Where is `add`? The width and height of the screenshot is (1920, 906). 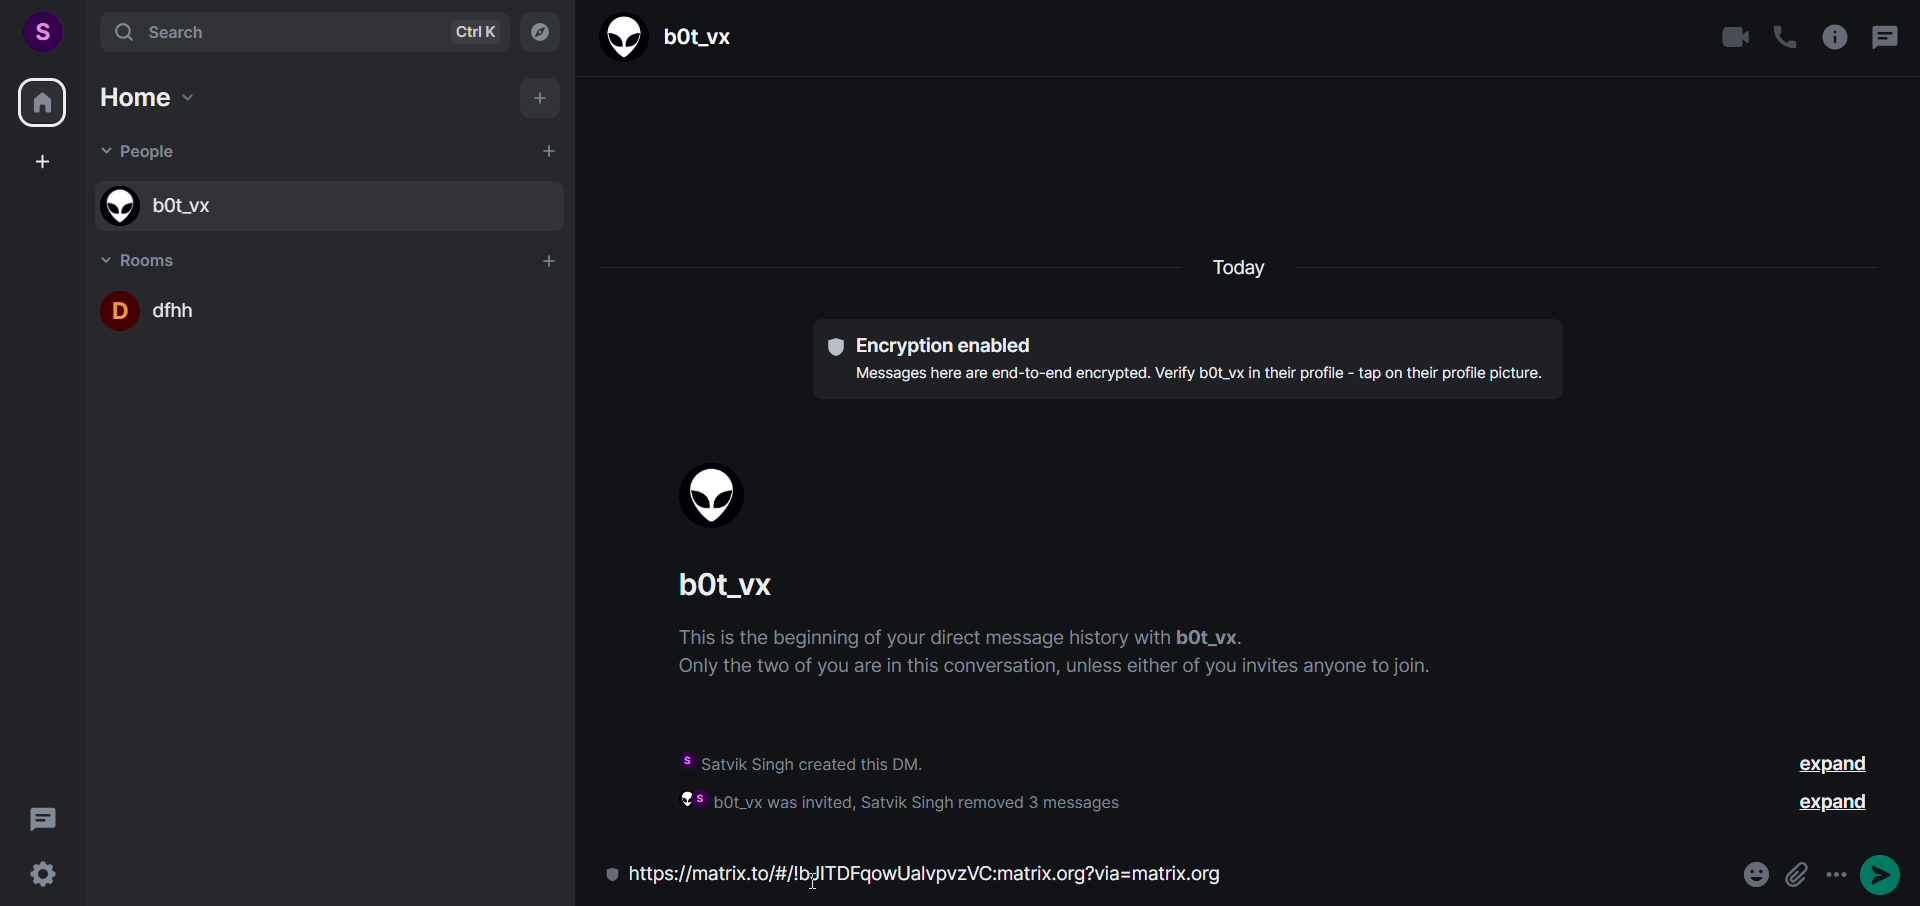
add is located at coordinates (542, 101).